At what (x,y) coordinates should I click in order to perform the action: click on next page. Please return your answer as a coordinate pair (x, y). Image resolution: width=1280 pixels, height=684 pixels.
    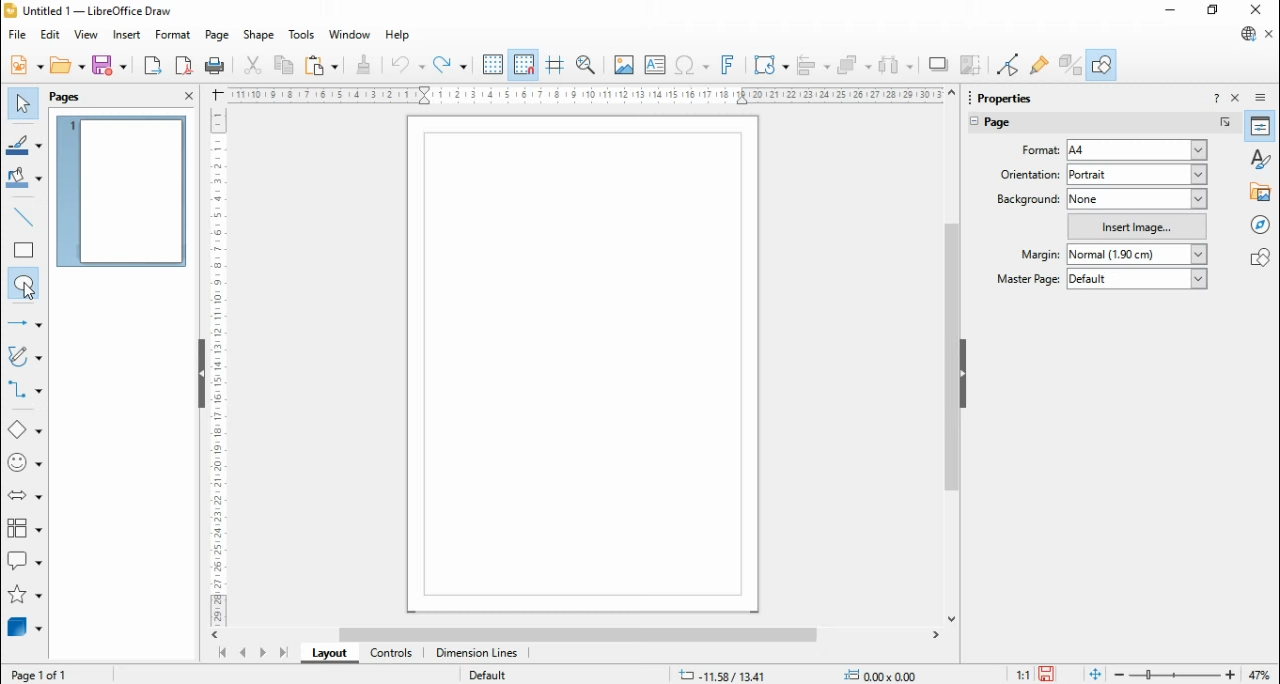
    Looking at the image, I should click on (263, 654).